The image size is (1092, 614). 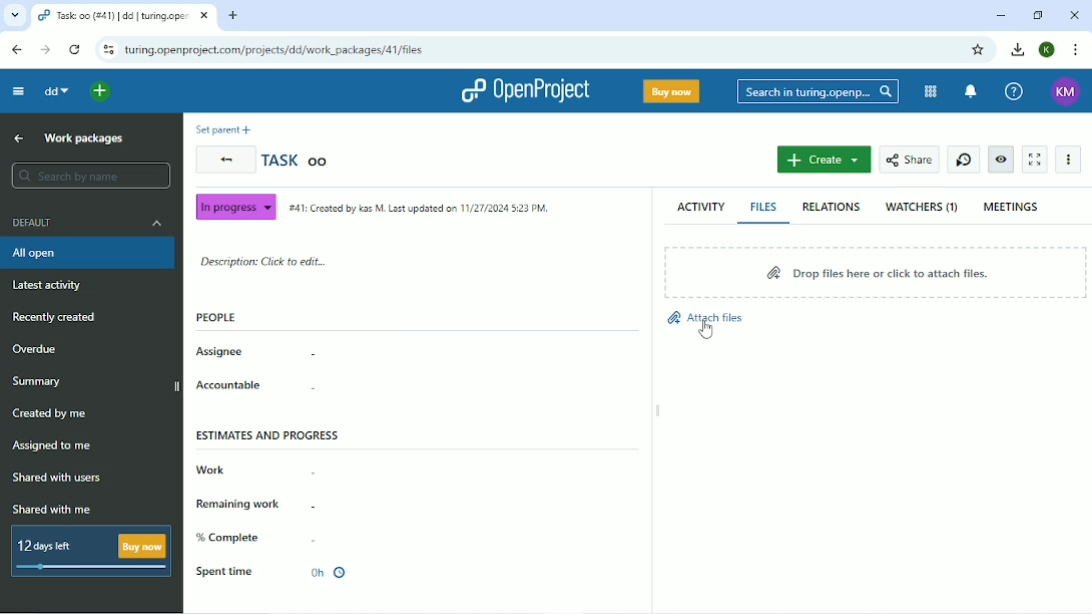 I want to click on Created by me, so click(x=50, y=413).